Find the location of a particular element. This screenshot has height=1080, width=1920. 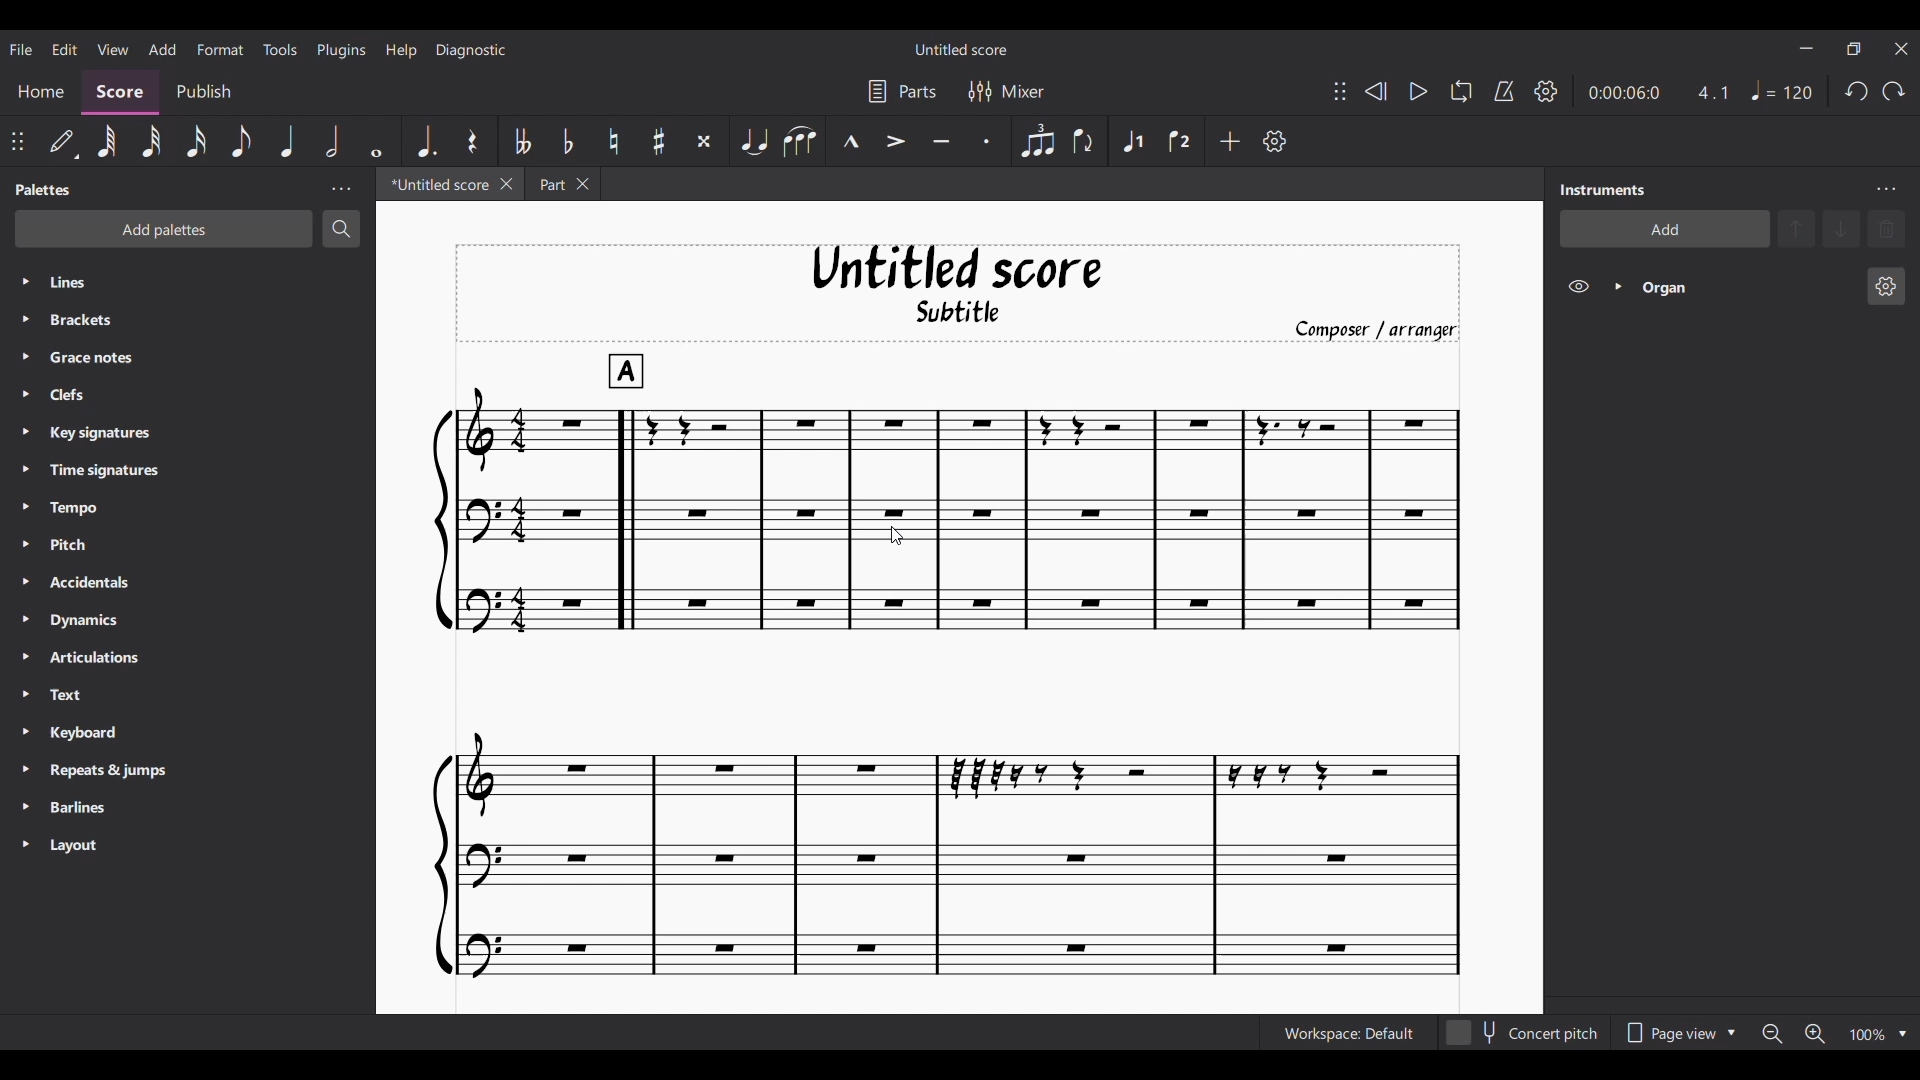

Move up is located at coordinates (1796, 229).